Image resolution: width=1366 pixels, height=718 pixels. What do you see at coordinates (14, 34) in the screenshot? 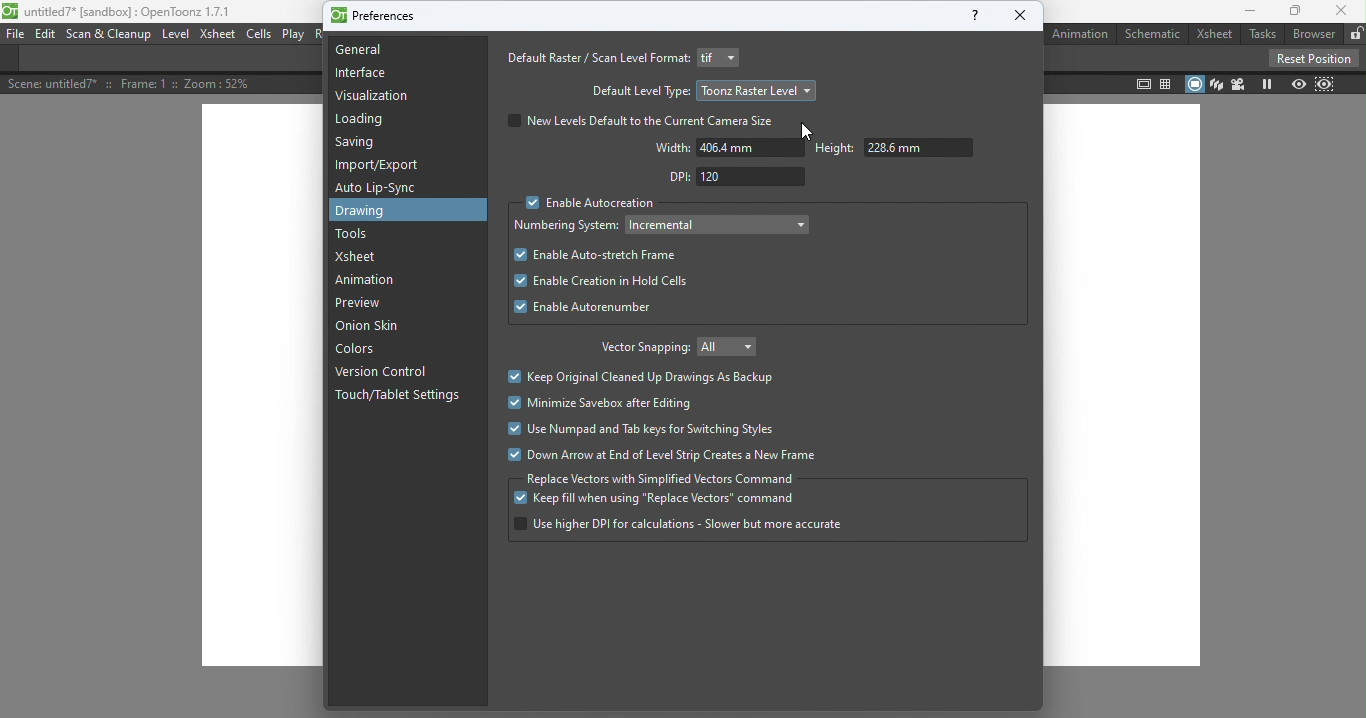
I see `file` at bounding box center [14, 34].